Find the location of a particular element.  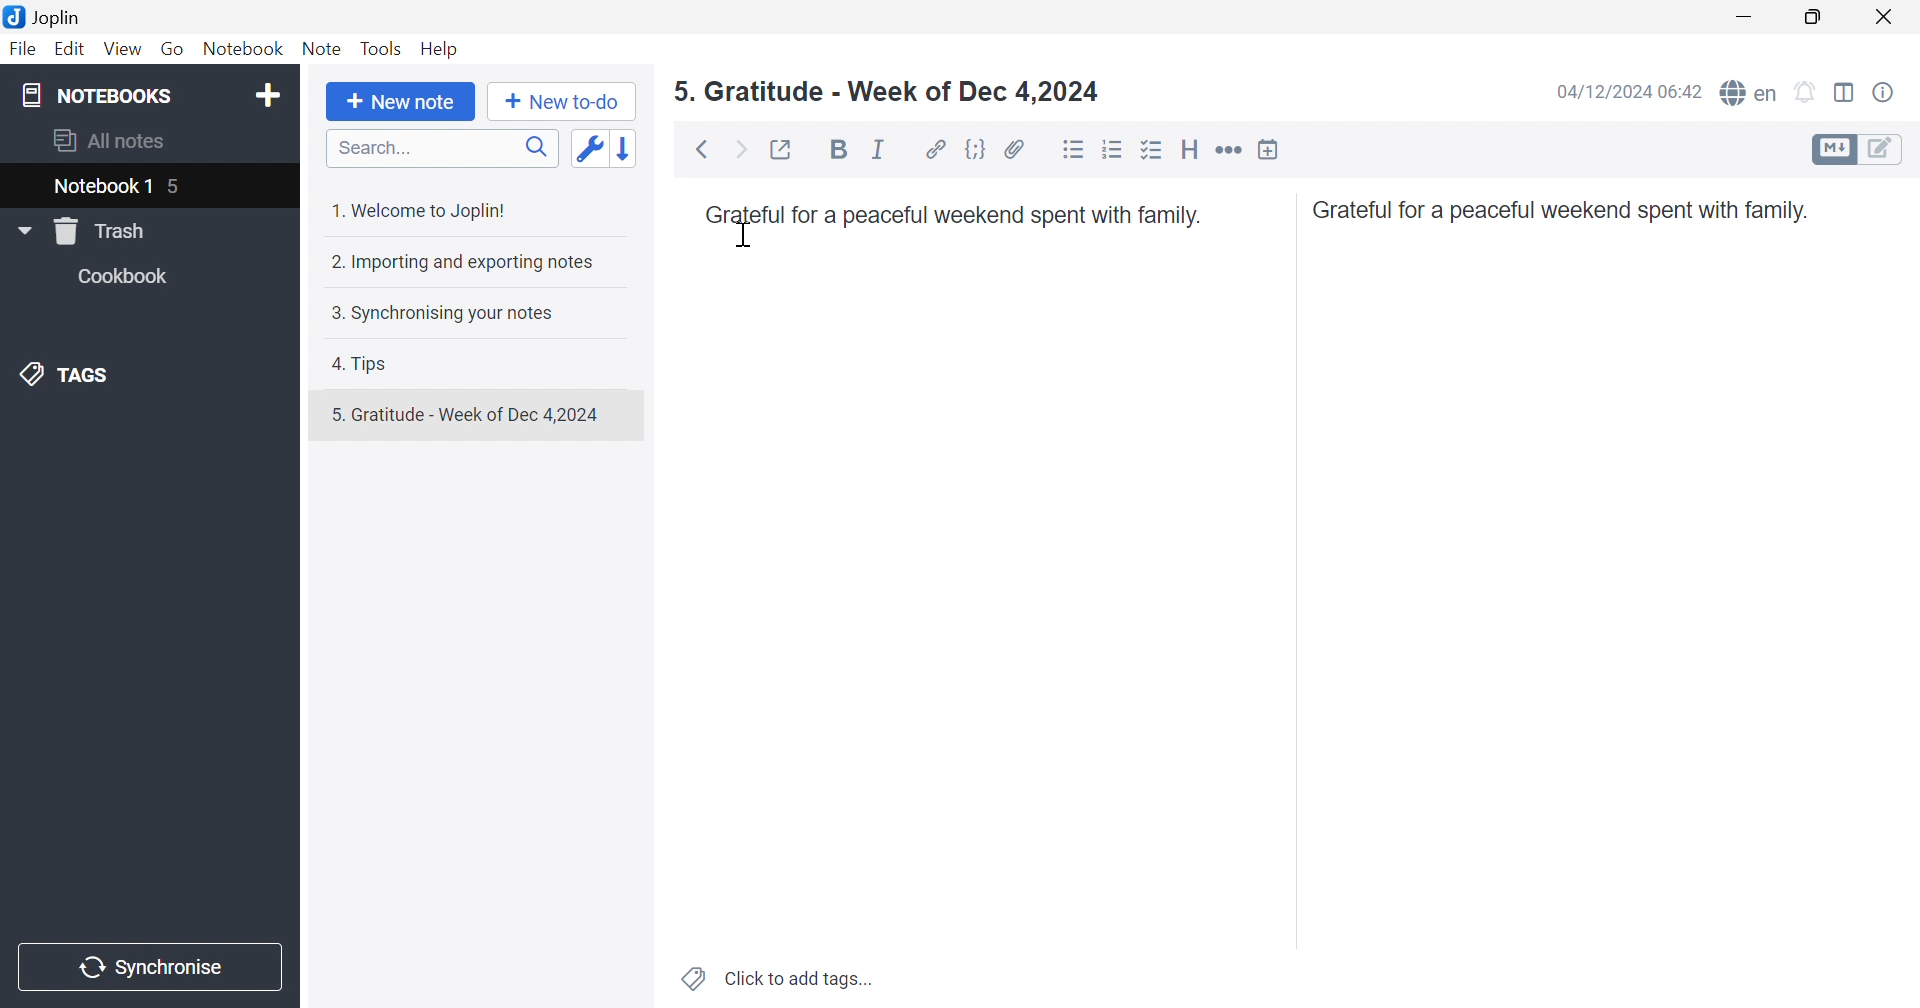

Toggle external editing is located at coordinates (788, 151).